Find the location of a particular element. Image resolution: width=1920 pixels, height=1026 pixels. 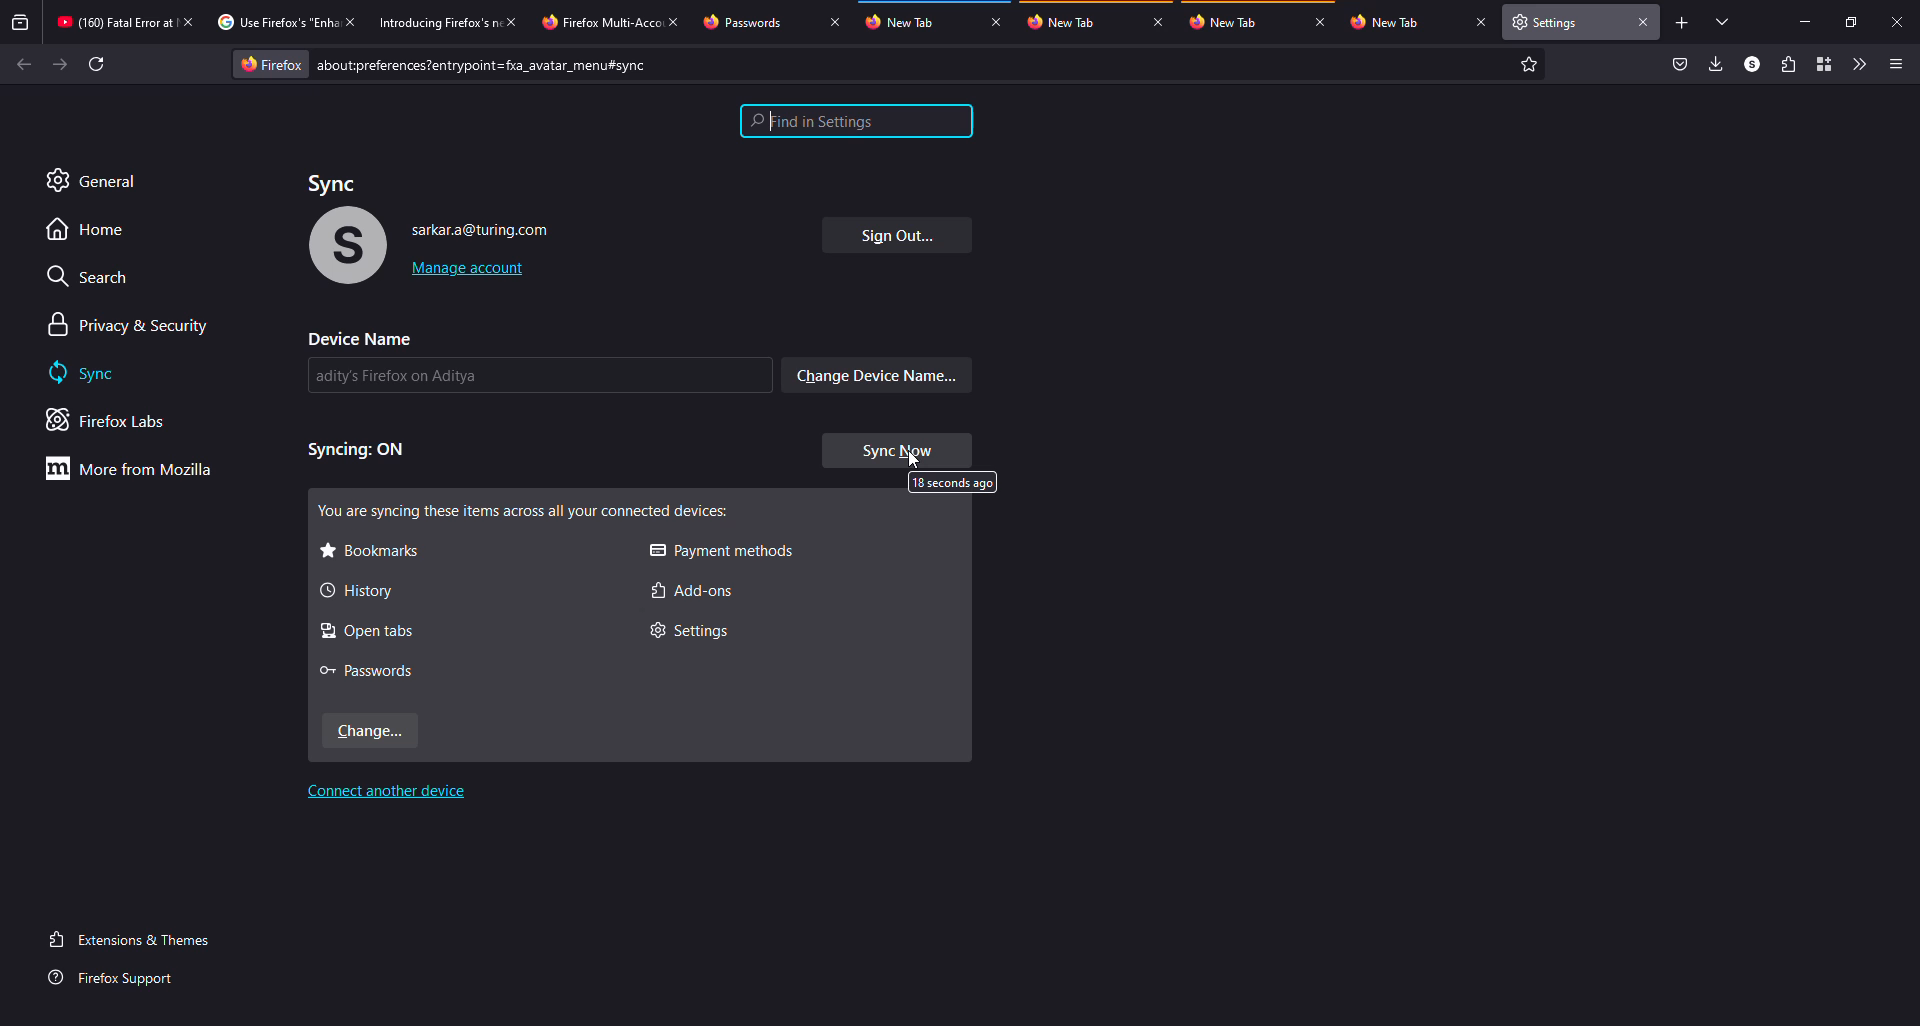

change is located at coordinates (372, 730).